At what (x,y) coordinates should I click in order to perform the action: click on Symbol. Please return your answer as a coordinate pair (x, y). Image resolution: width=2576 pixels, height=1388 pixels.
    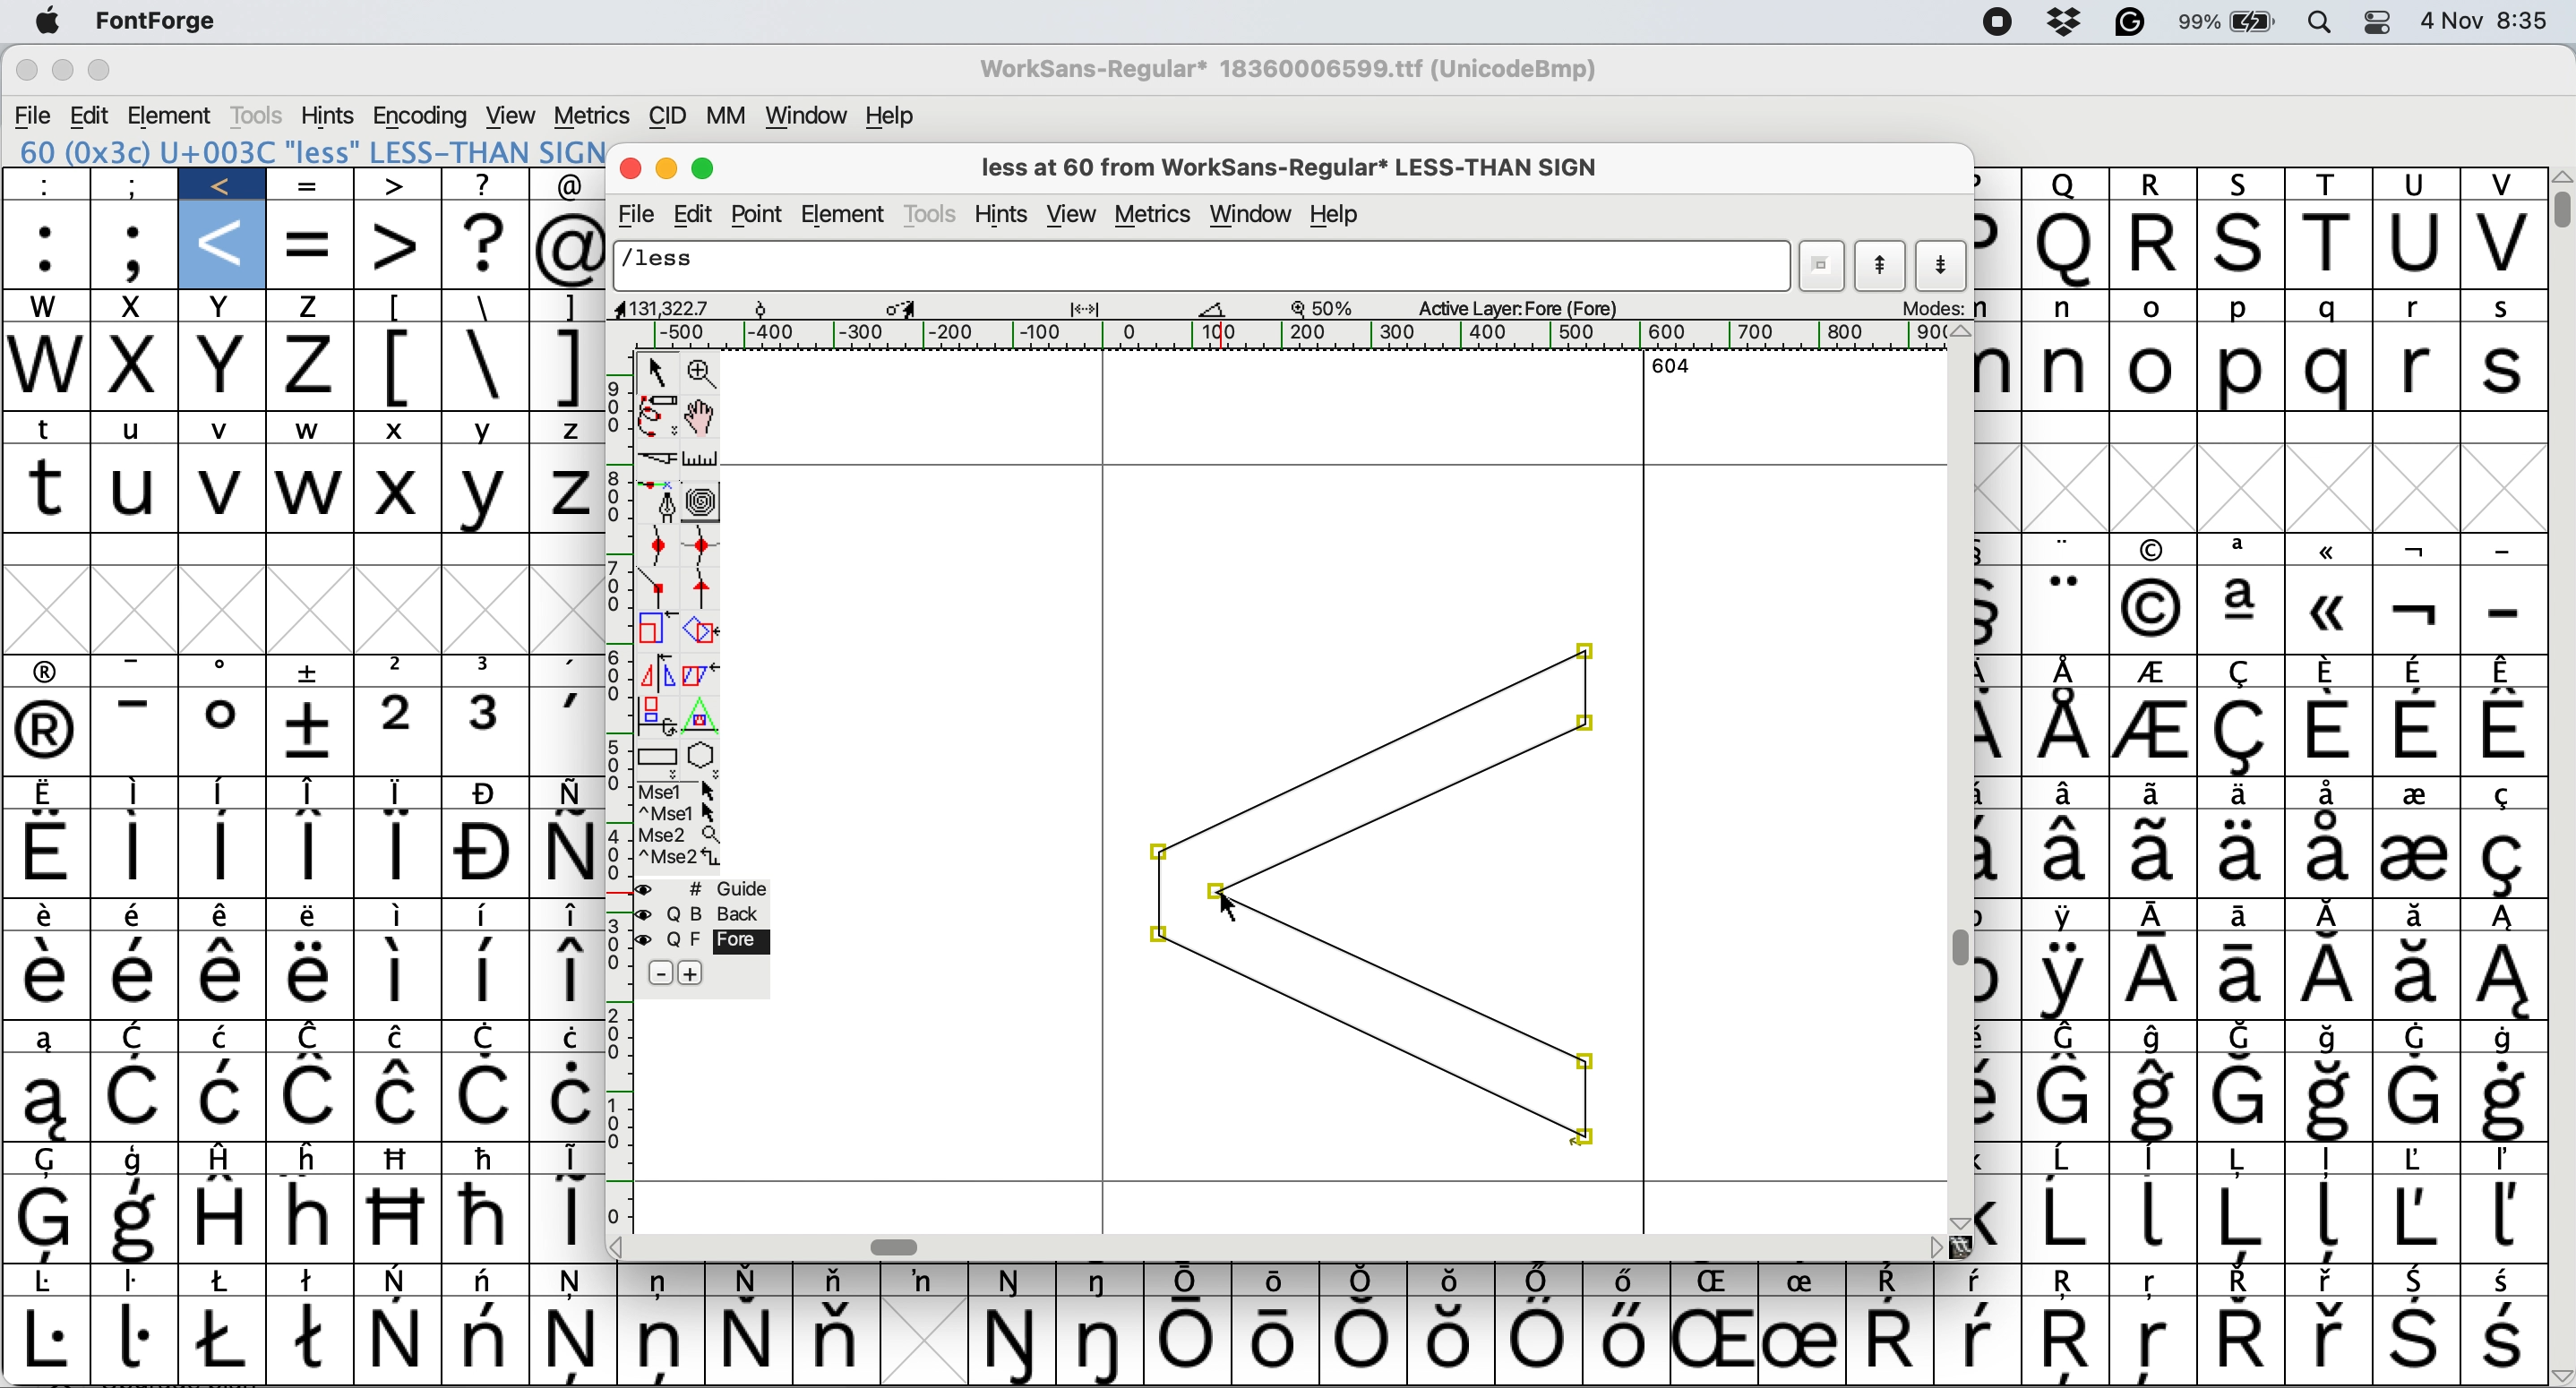
    Looking at the image, I should click on (2502, 1101).